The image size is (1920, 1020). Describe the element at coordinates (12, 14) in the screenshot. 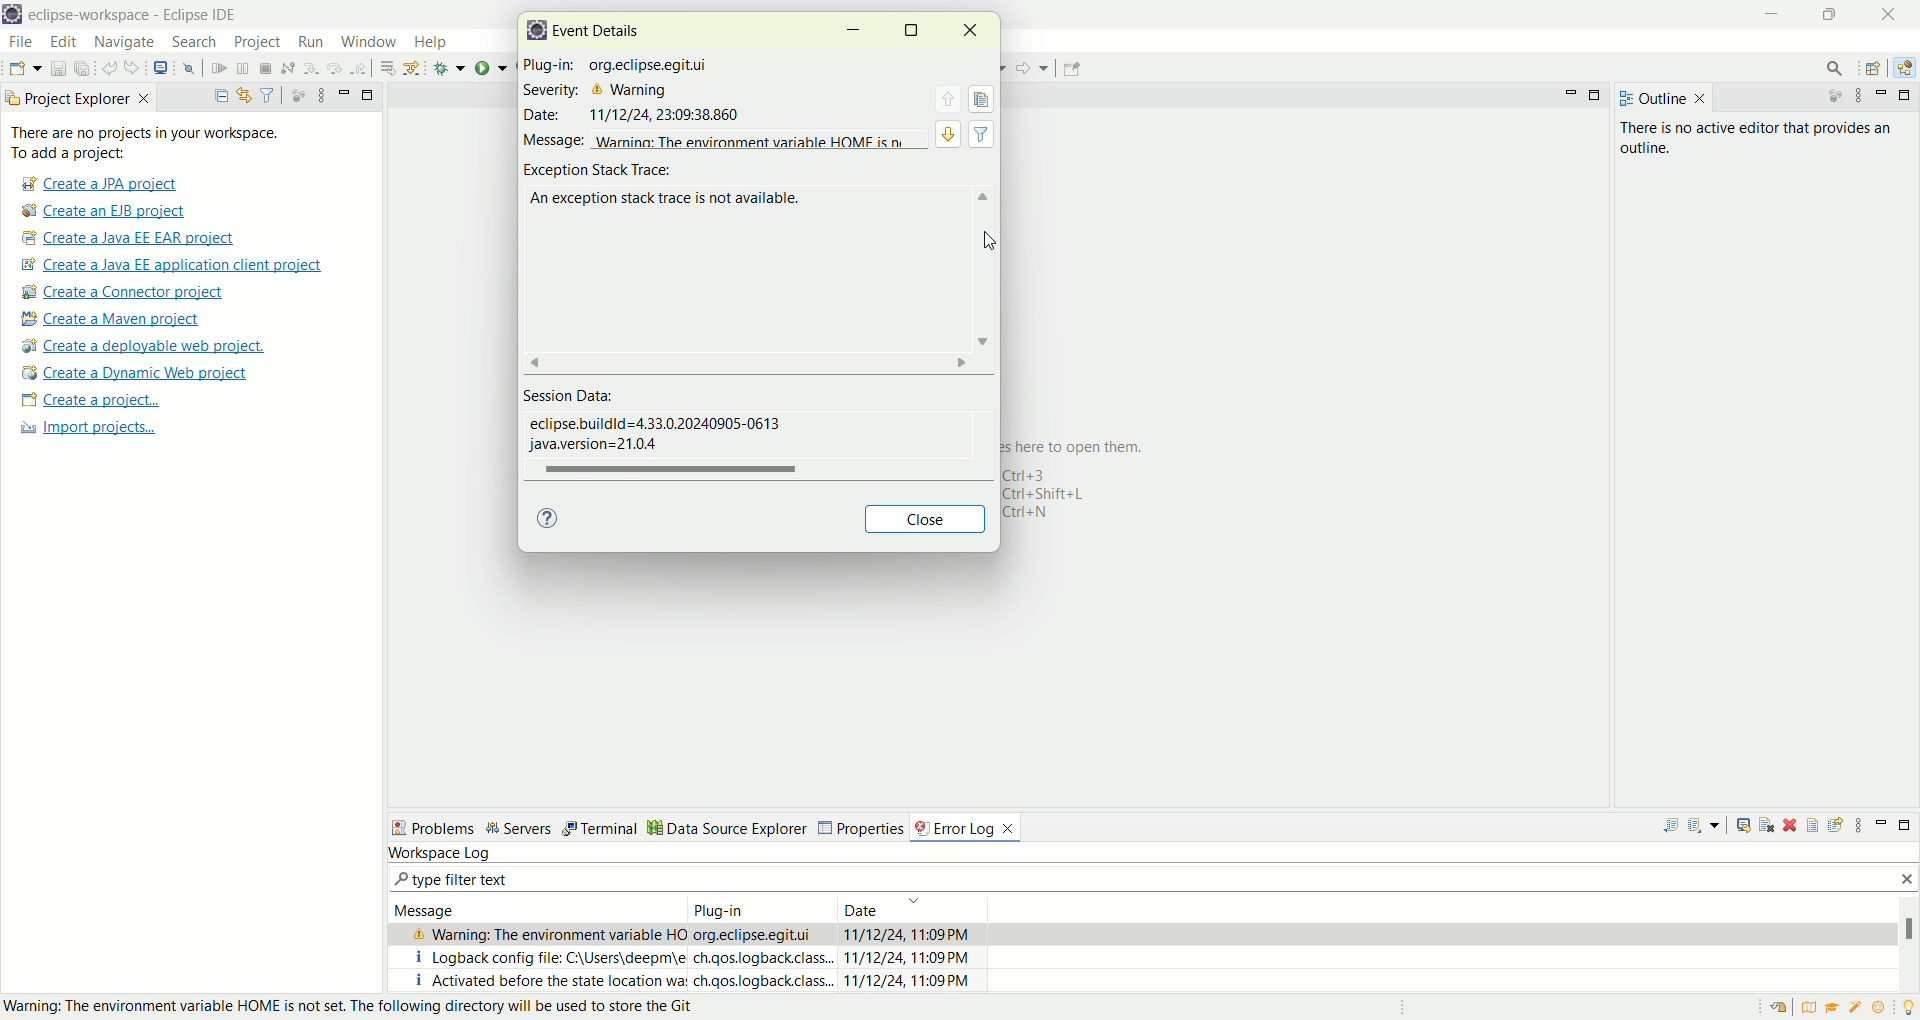

I see `logo` at that location.